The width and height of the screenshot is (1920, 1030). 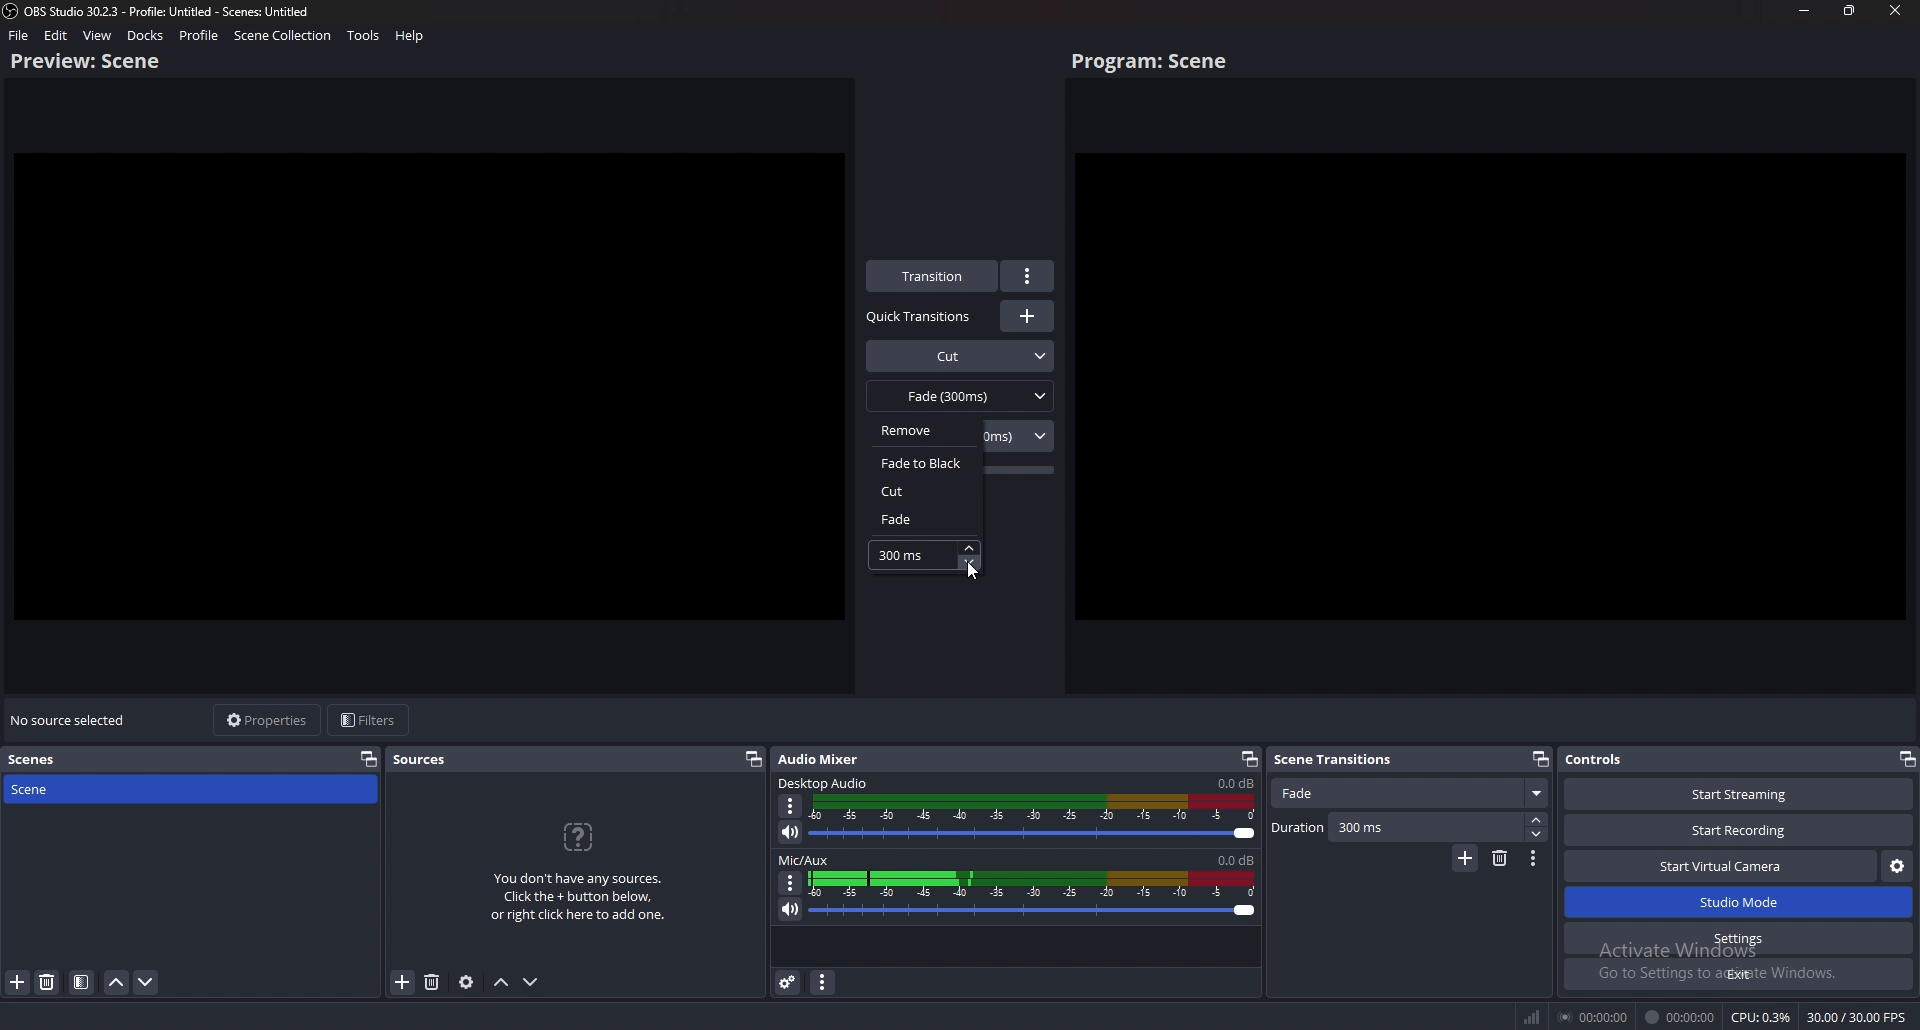 I want to click on mute, so click(x=791, y=909).